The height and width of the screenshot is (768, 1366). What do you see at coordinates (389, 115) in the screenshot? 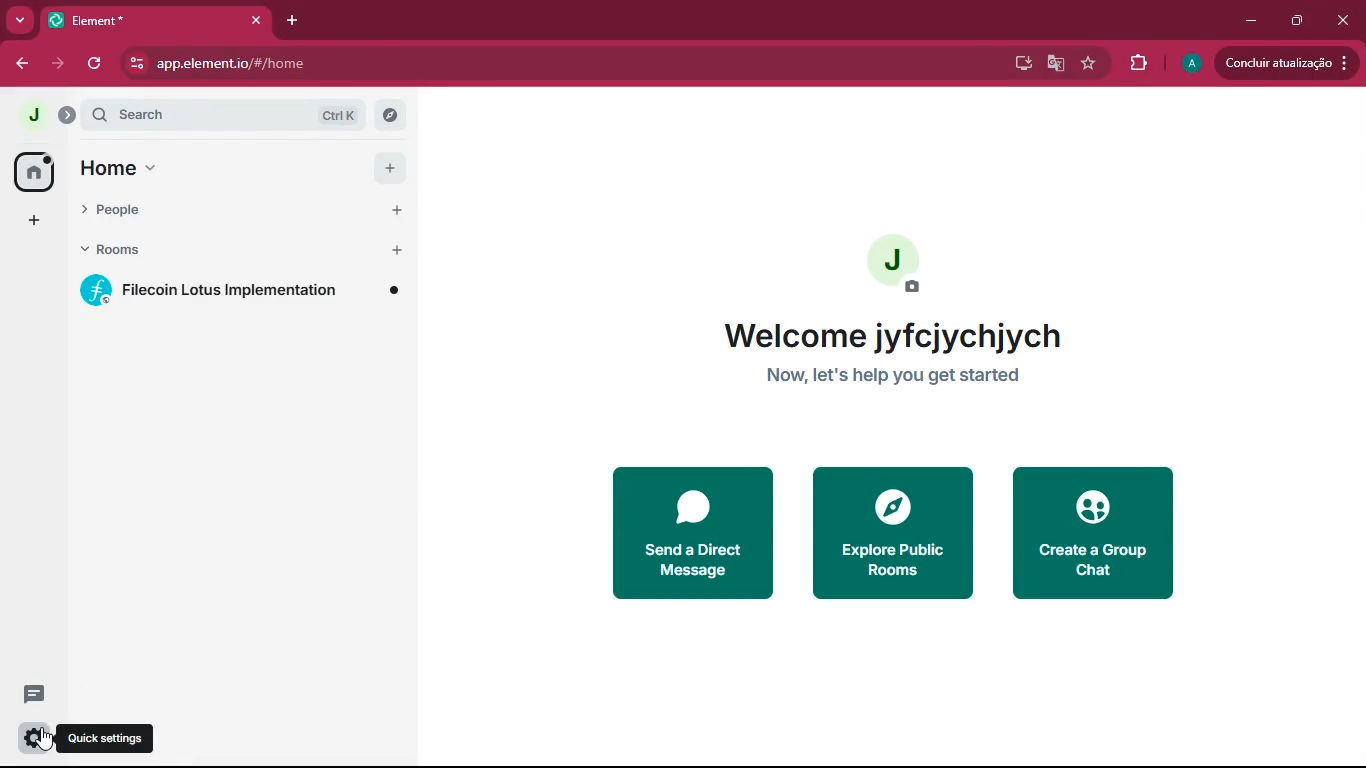
I see `explore` at bounding box center [389, 115].